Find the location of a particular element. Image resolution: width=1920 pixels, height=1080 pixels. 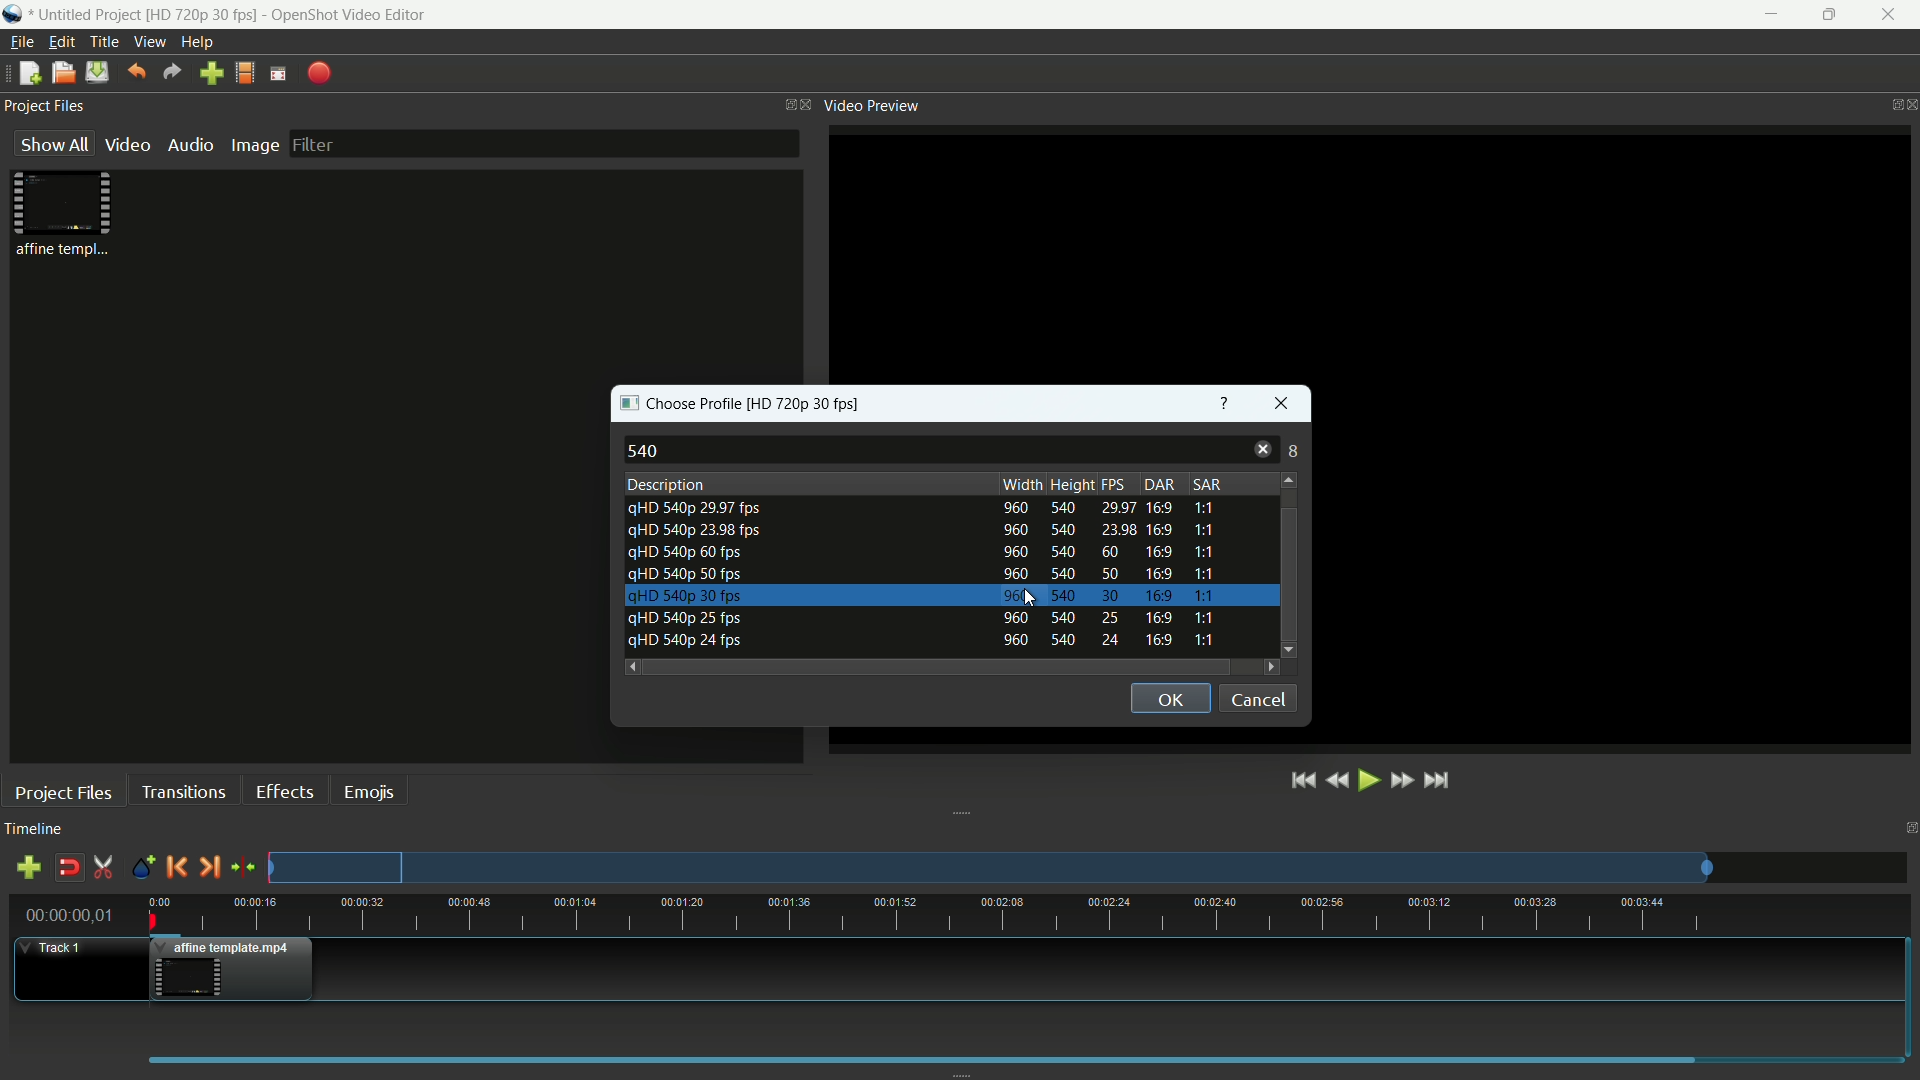

export is located at coordinates (318, 74).